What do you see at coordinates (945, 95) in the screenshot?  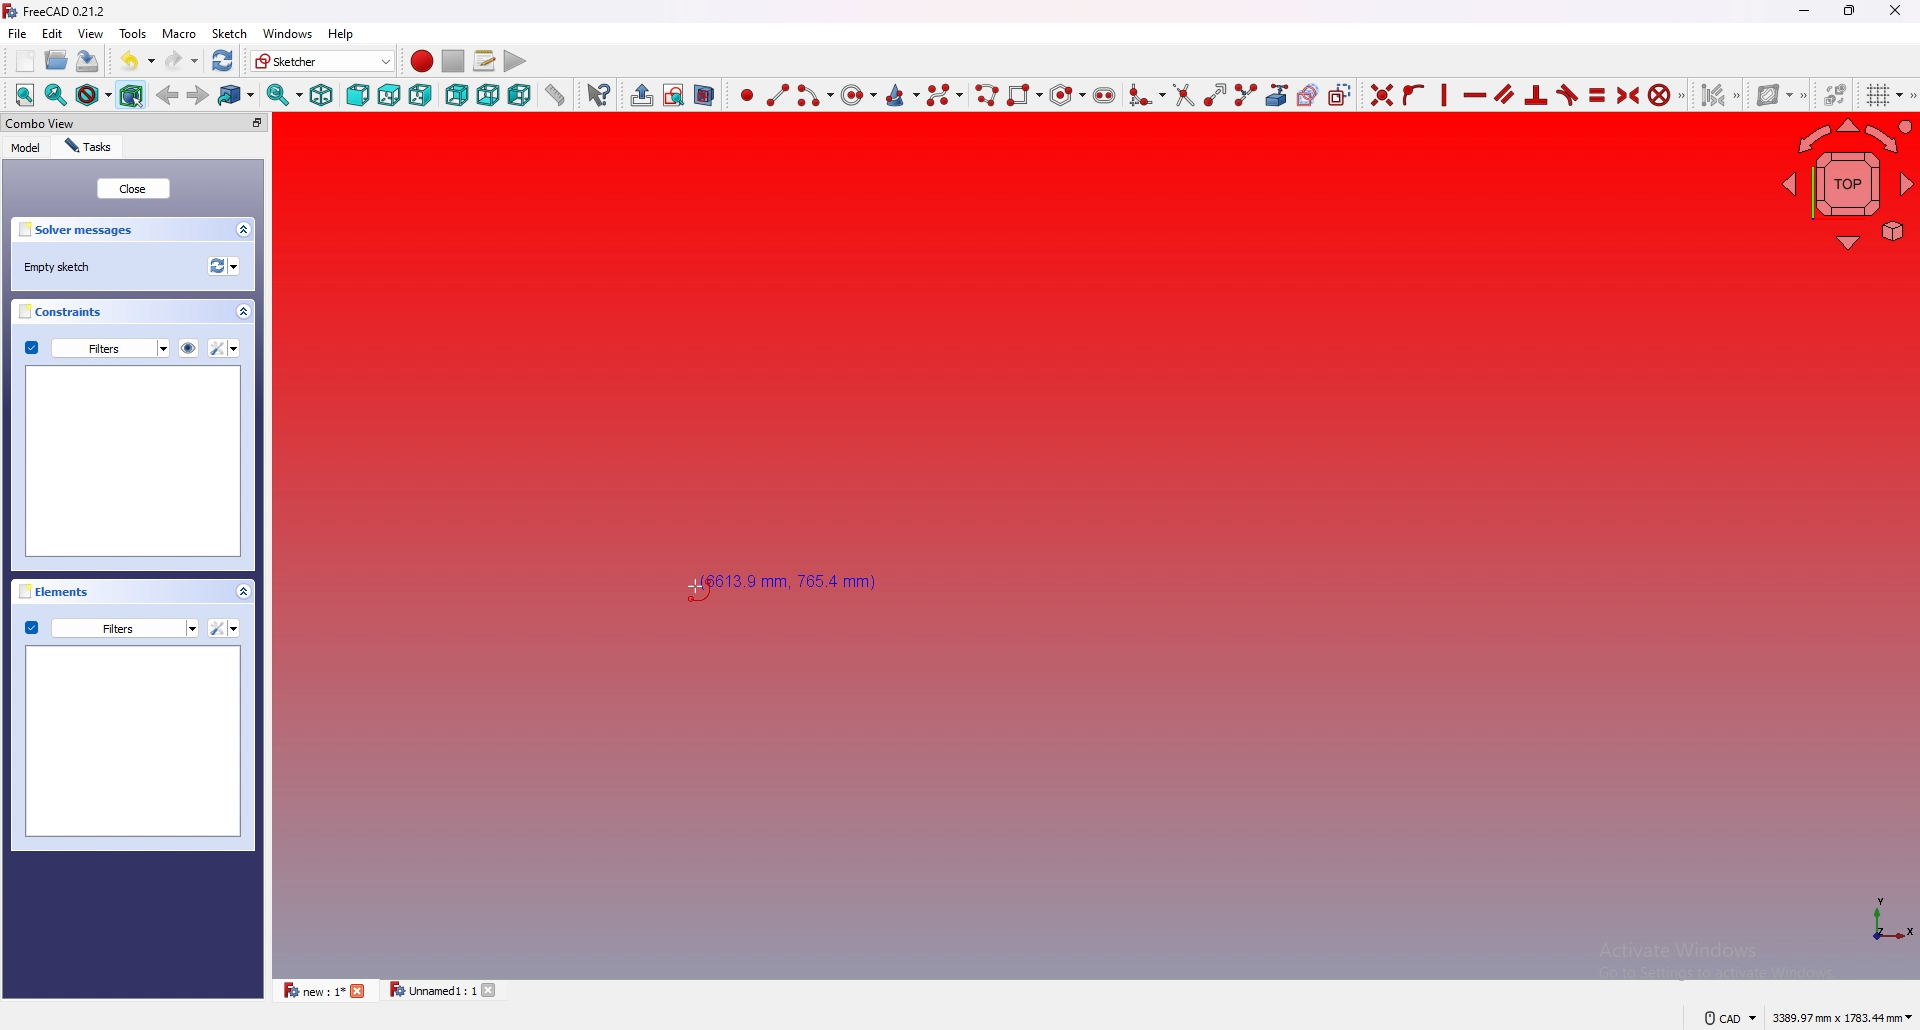 I see `create b spline` at bounding box center [945, 95].